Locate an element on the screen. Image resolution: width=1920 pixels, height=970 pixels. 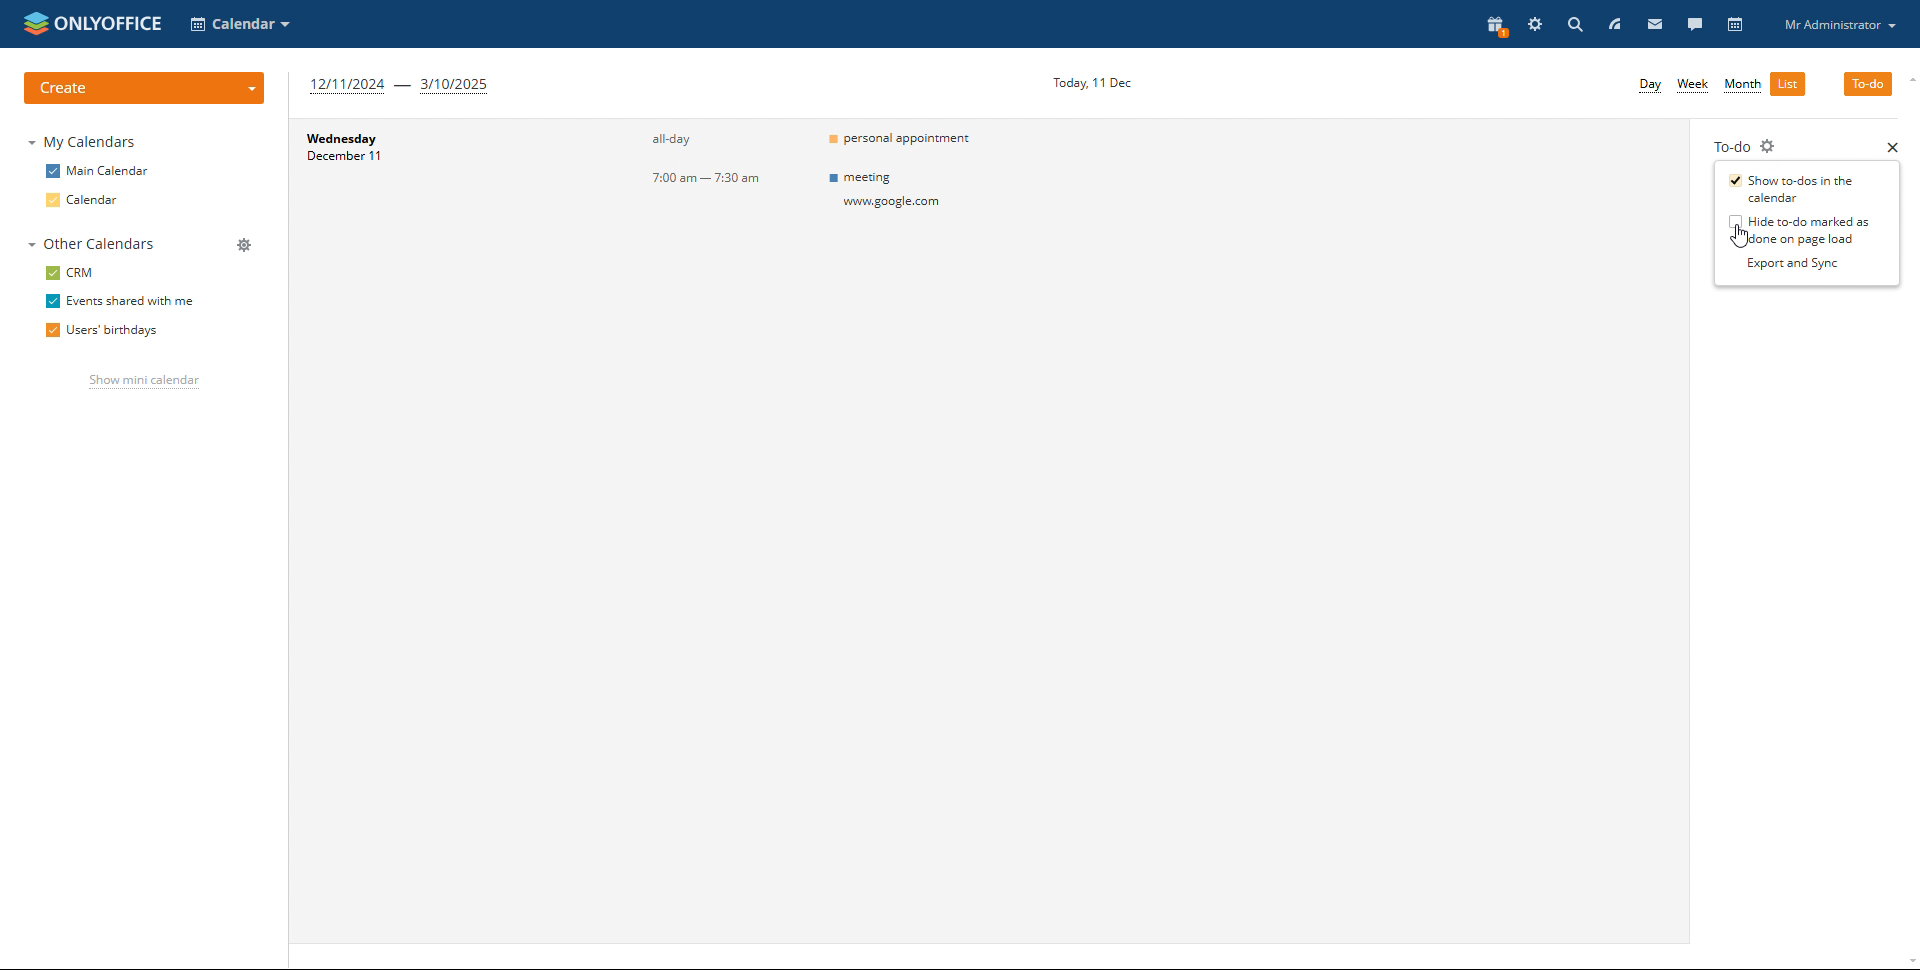
mail is located at coordinates (1654, 26).